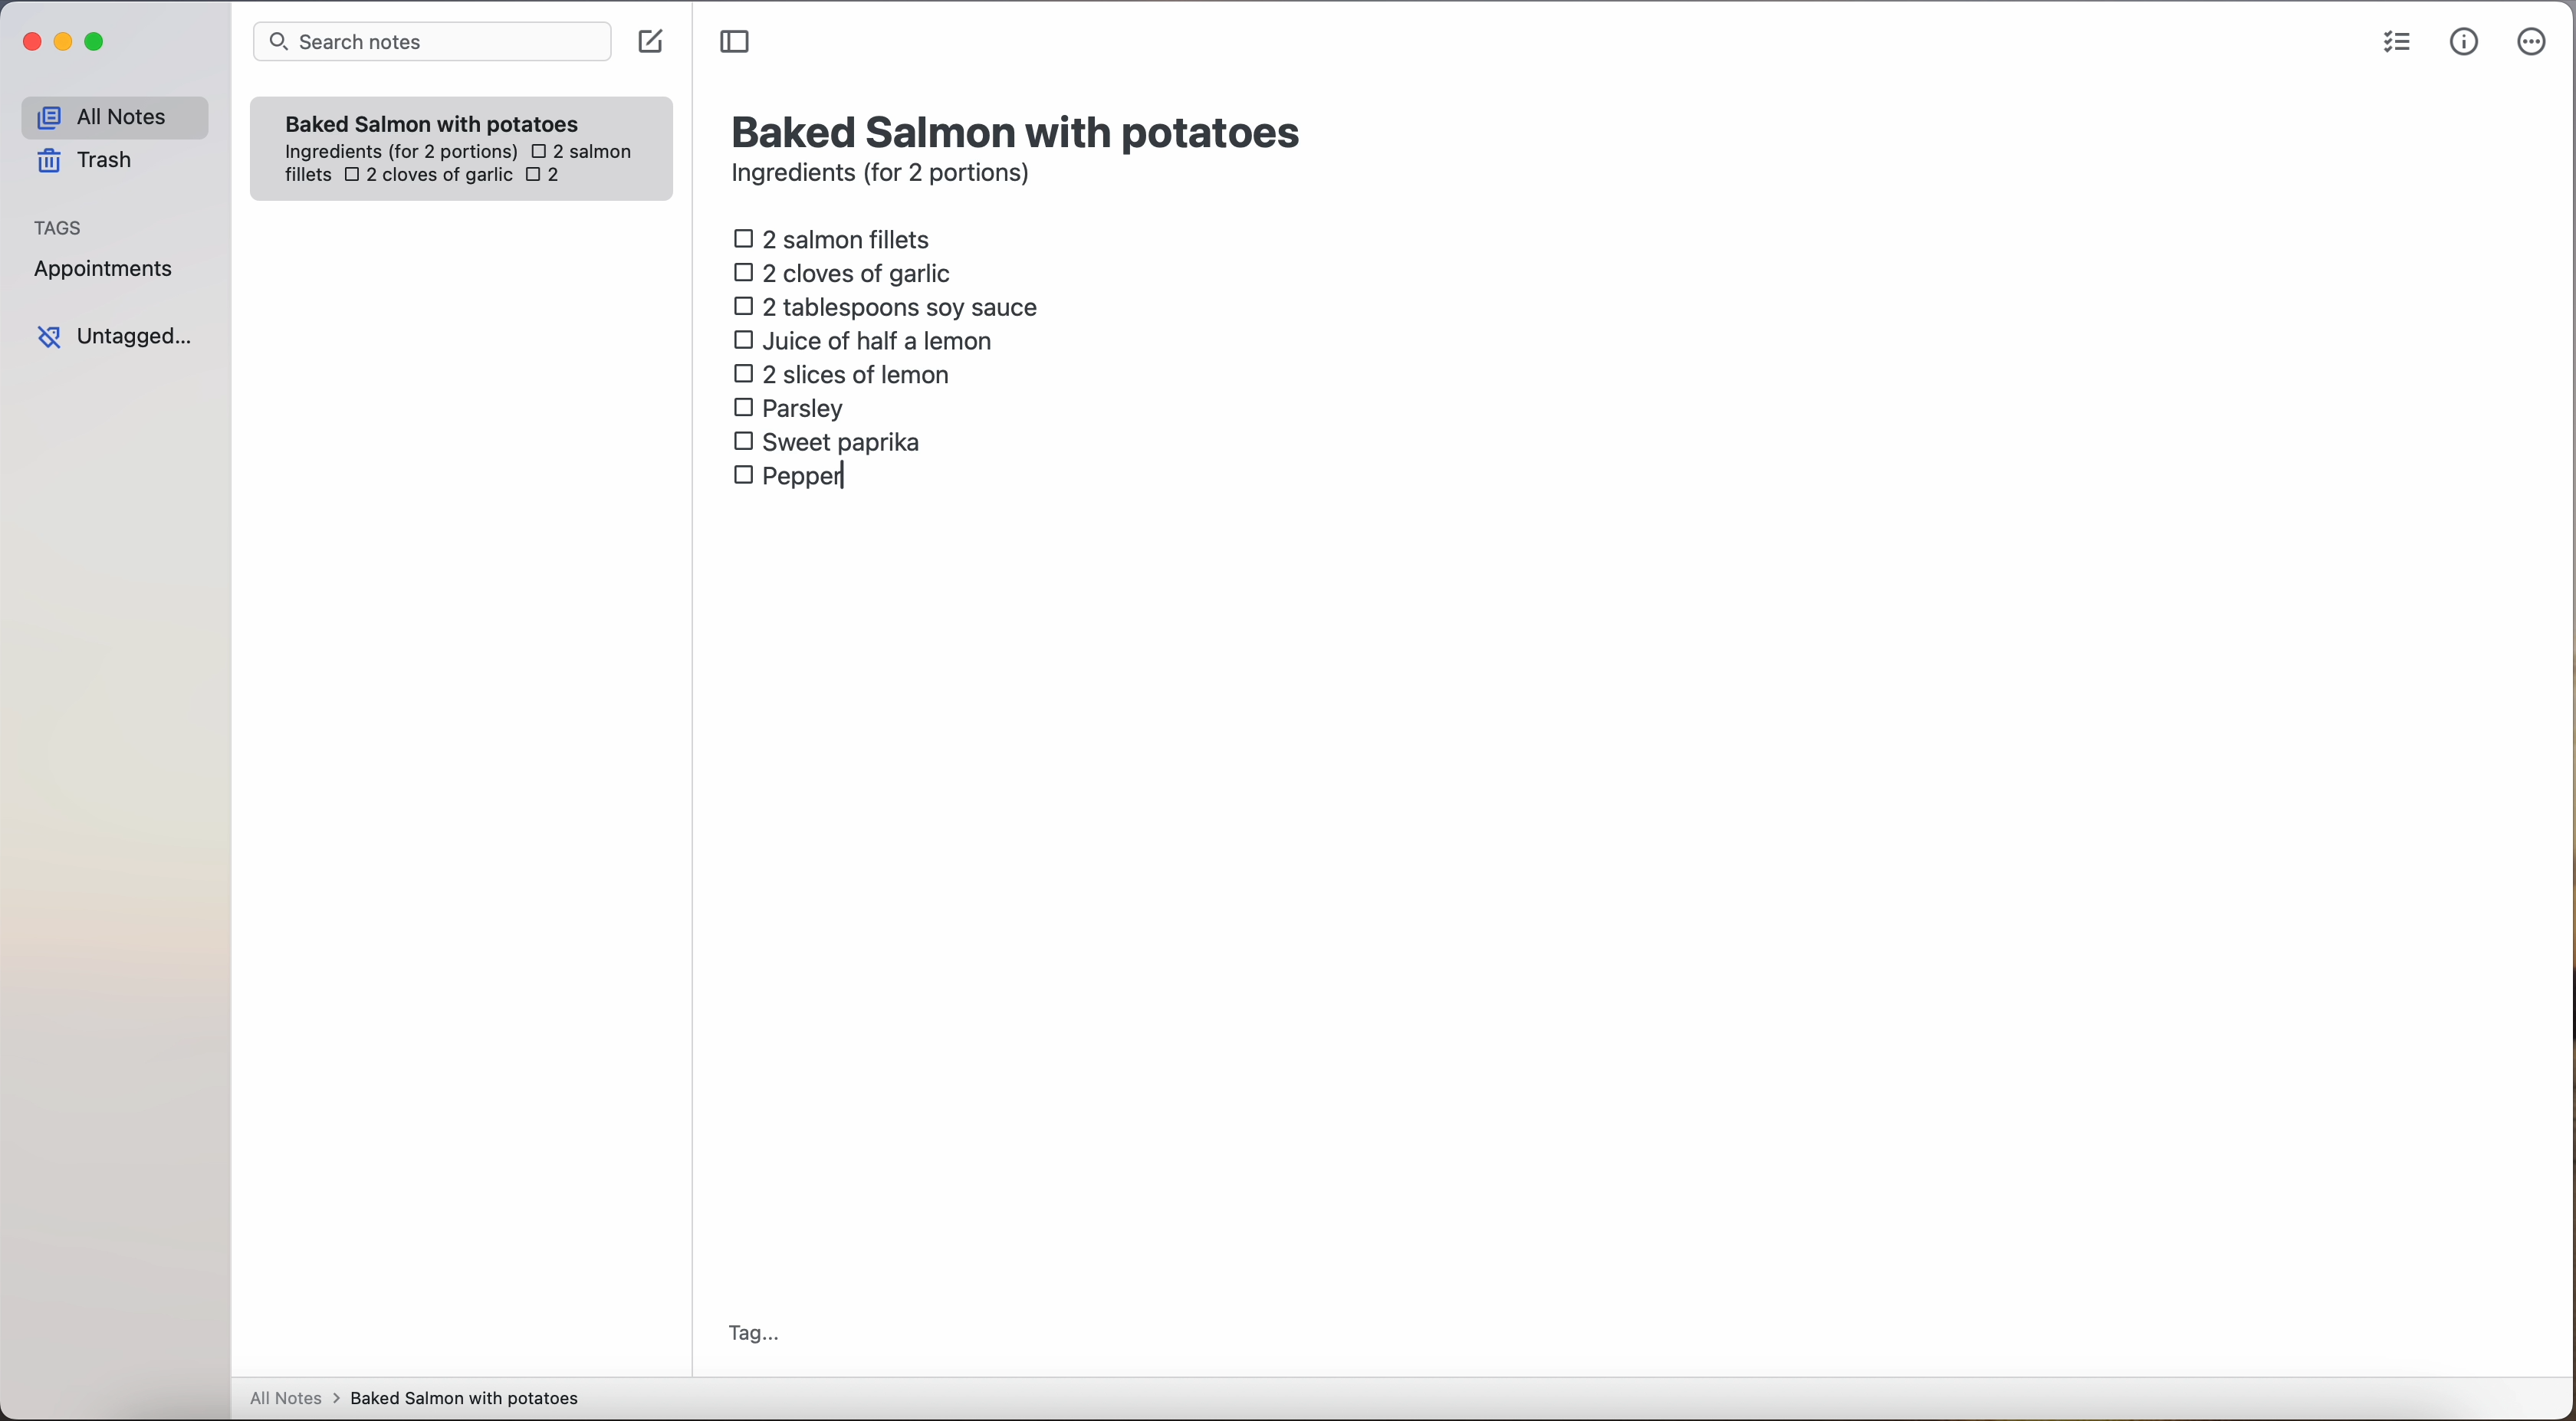 The width and height of the screenshot is (2576, 1421). Describe the element at coordinates (309, 176) in the screenshot. I see `fillets` at that location.